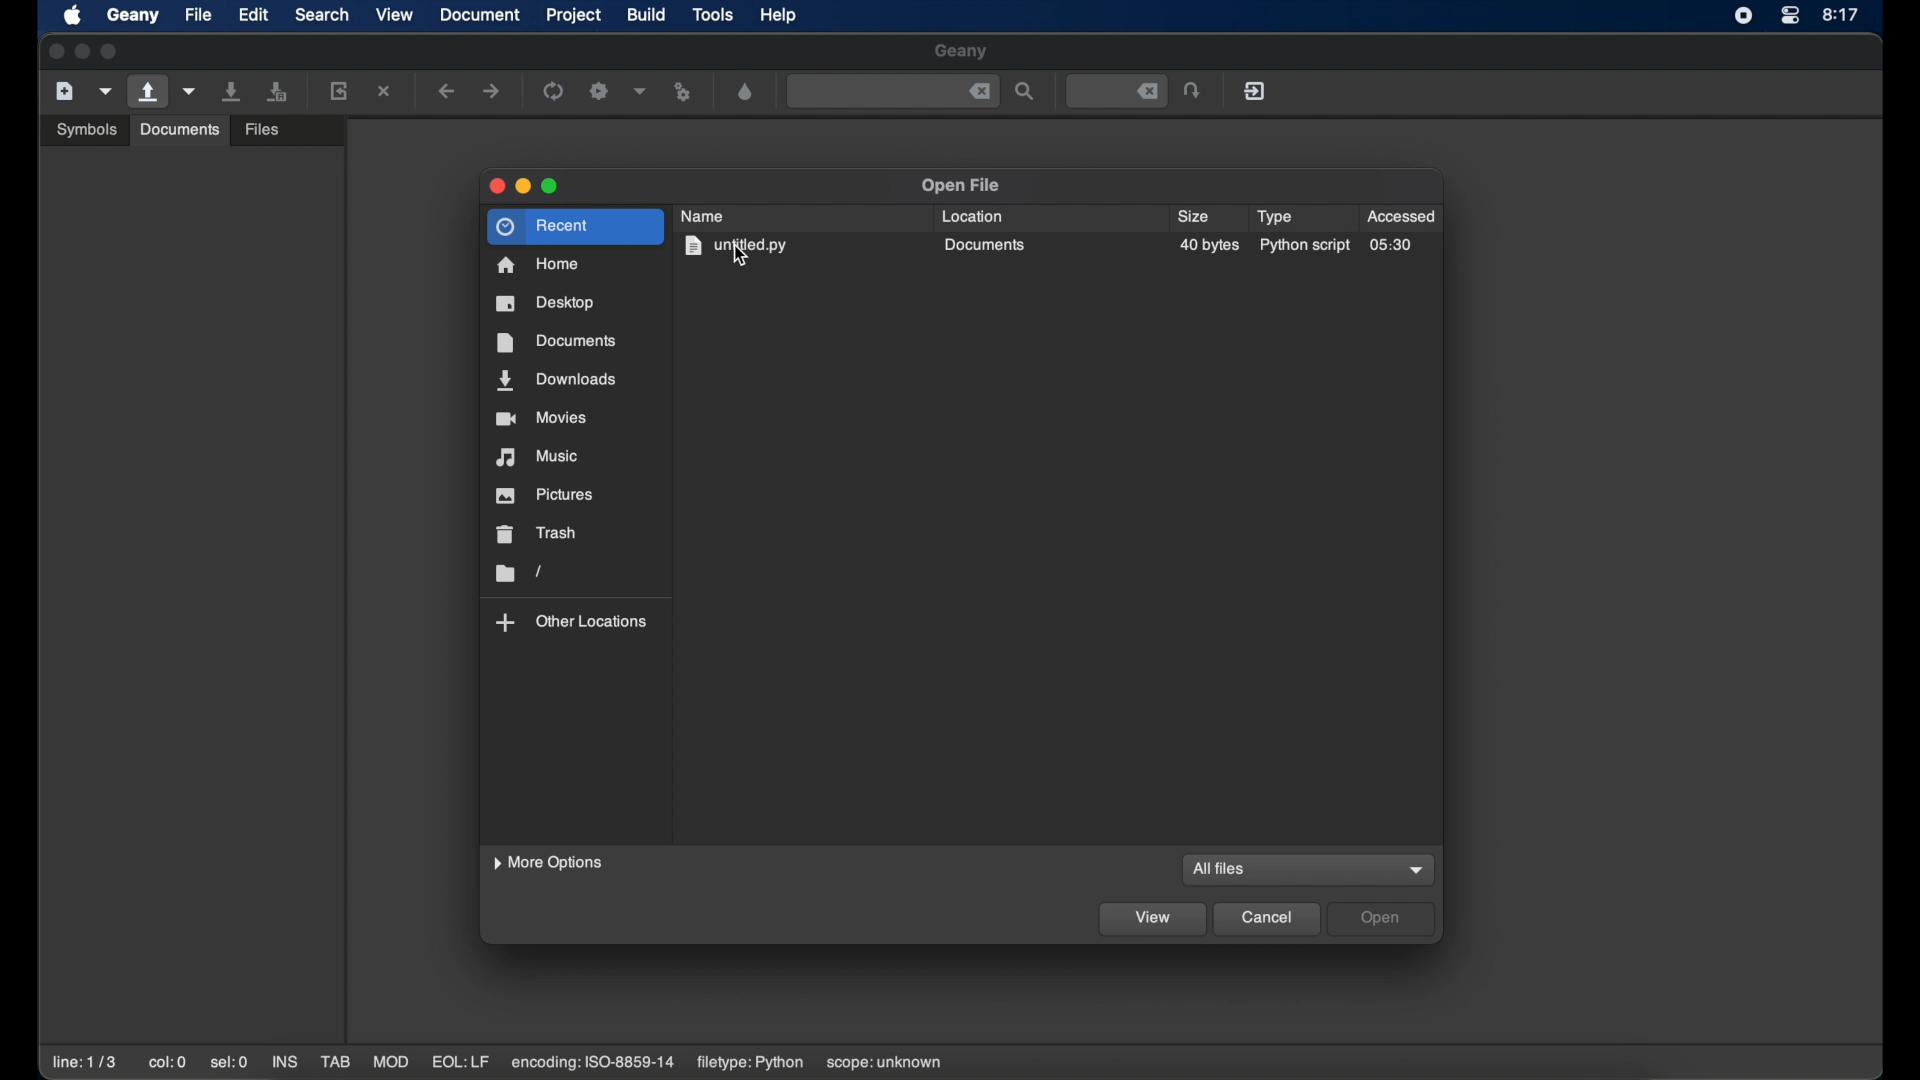  Describe the element at coordinates (338, 90) in the screenshot. I see `reload the current file from disk` at that location.